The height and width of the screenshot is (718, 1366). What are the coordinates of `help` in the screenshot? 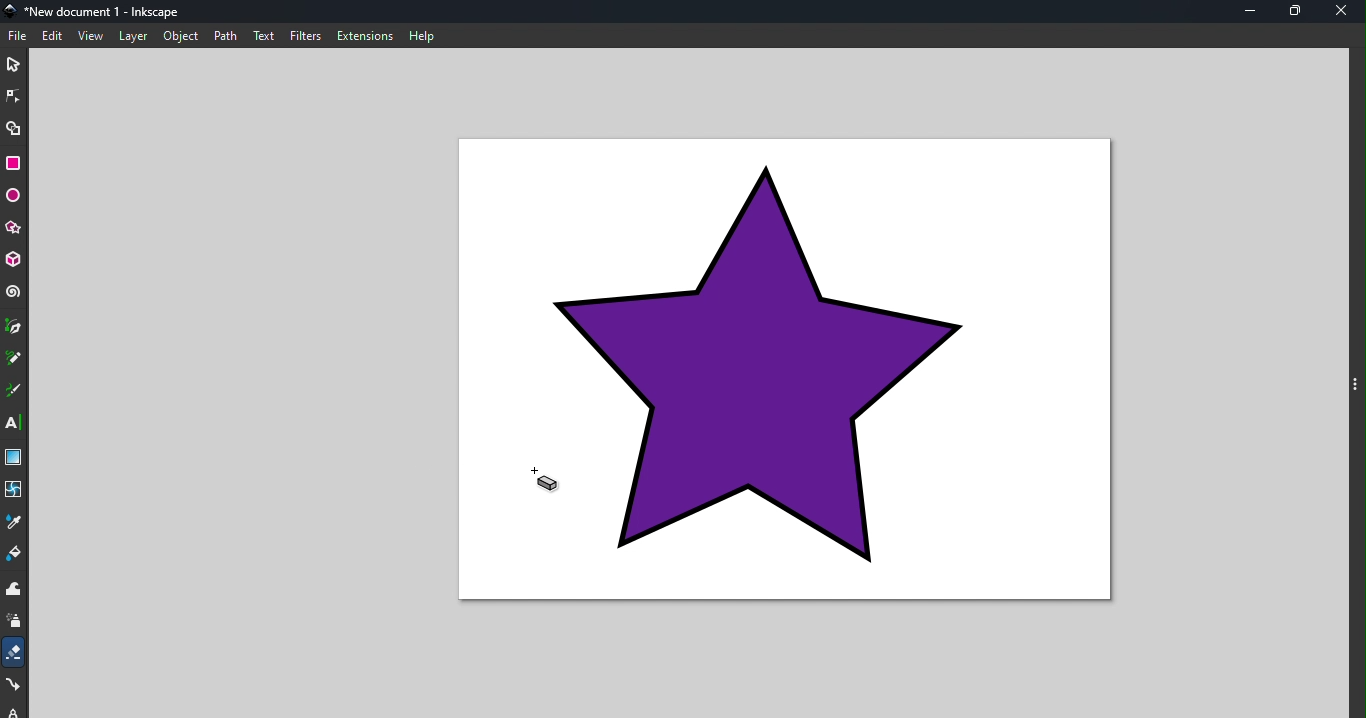 It's located at (424, 35).